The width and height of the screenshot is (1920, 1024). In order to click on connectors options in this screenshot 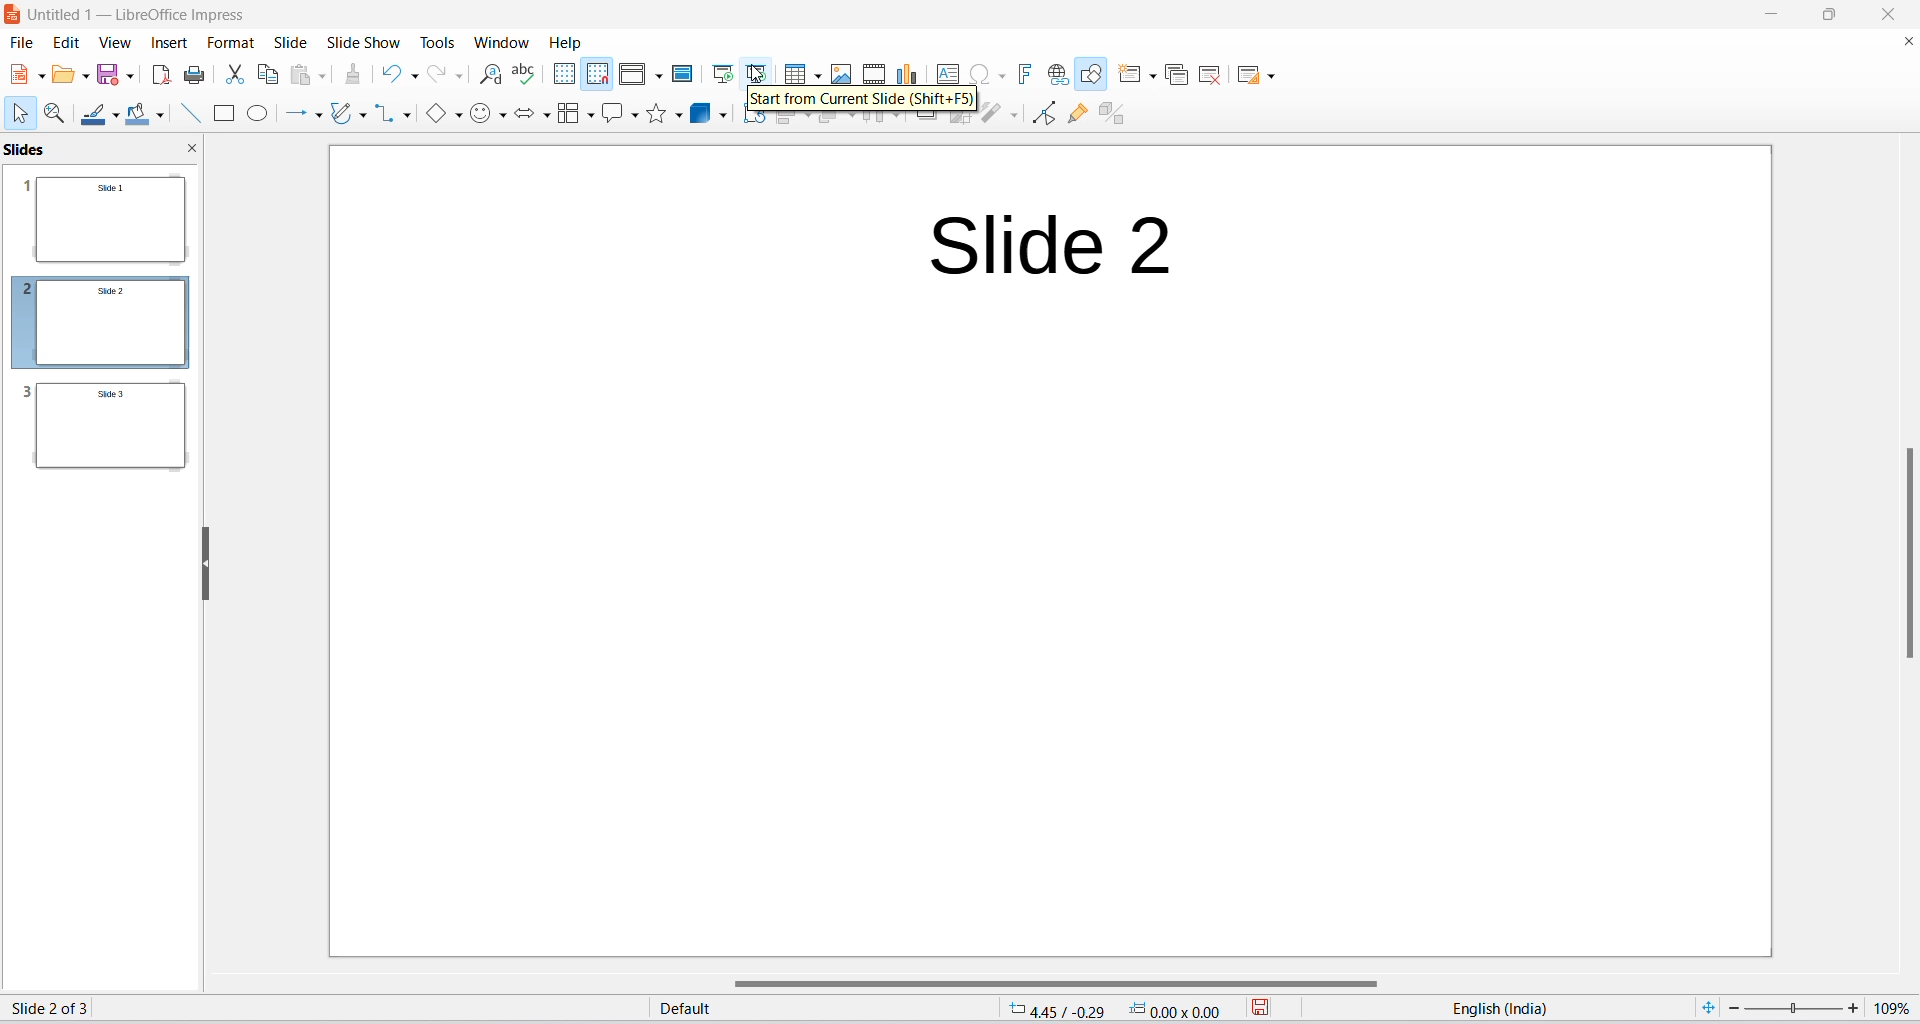, I will do `click(404, 118)`.